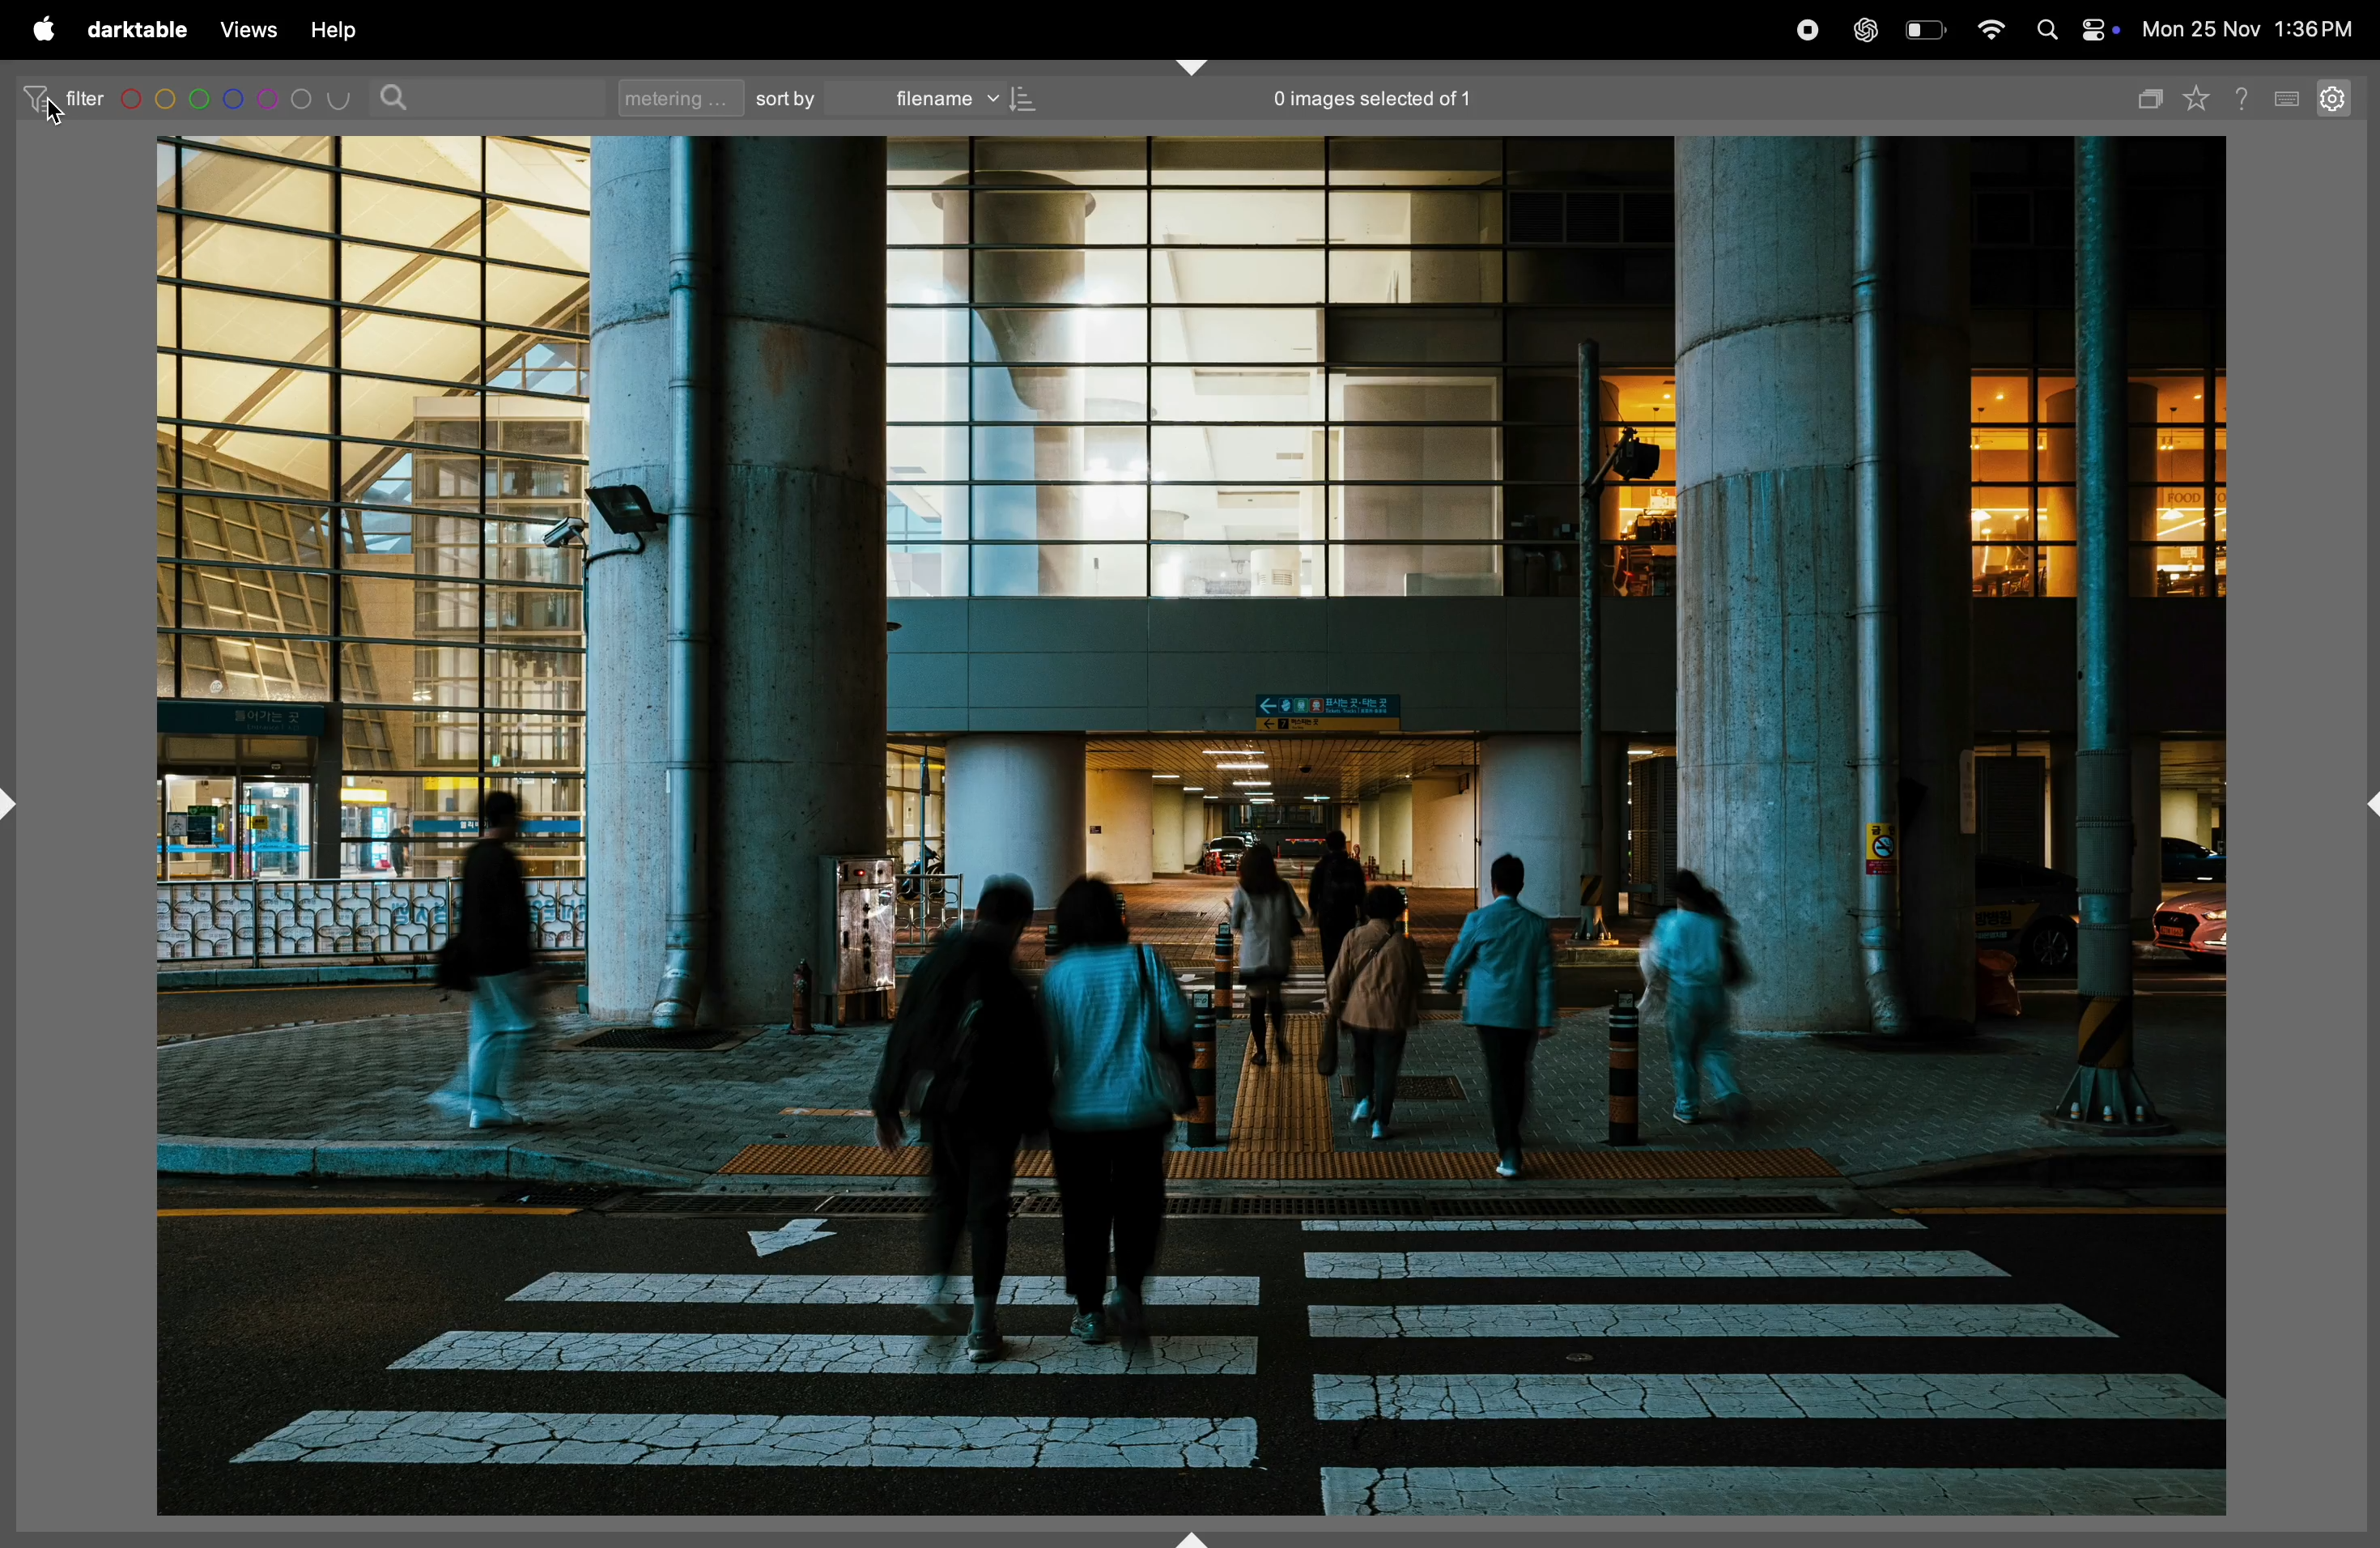  What do you see at coordinates (137, 29) in the screenshot?
I see `darktable menu` at bounding box center [137, 29].